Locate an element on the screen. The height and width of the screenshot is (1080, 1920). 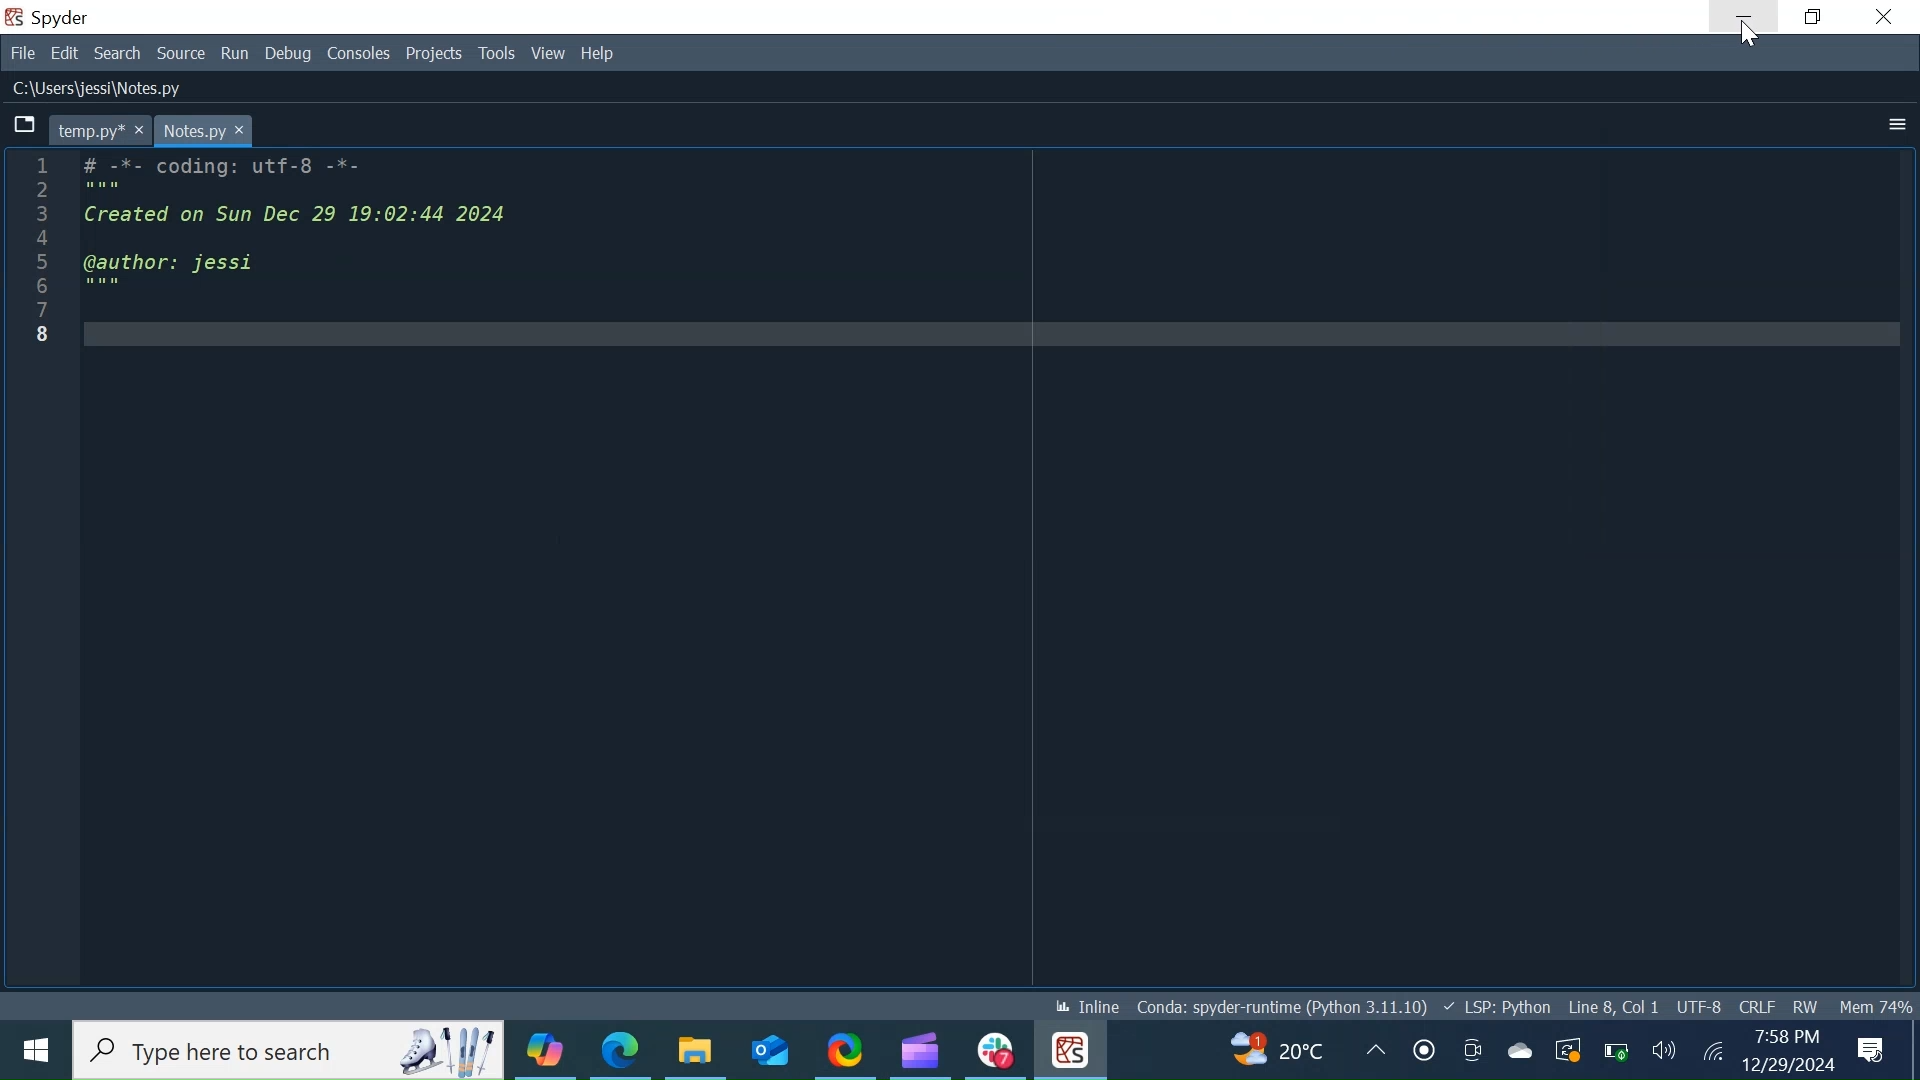
Spyder is located at coordinates (56, 17).